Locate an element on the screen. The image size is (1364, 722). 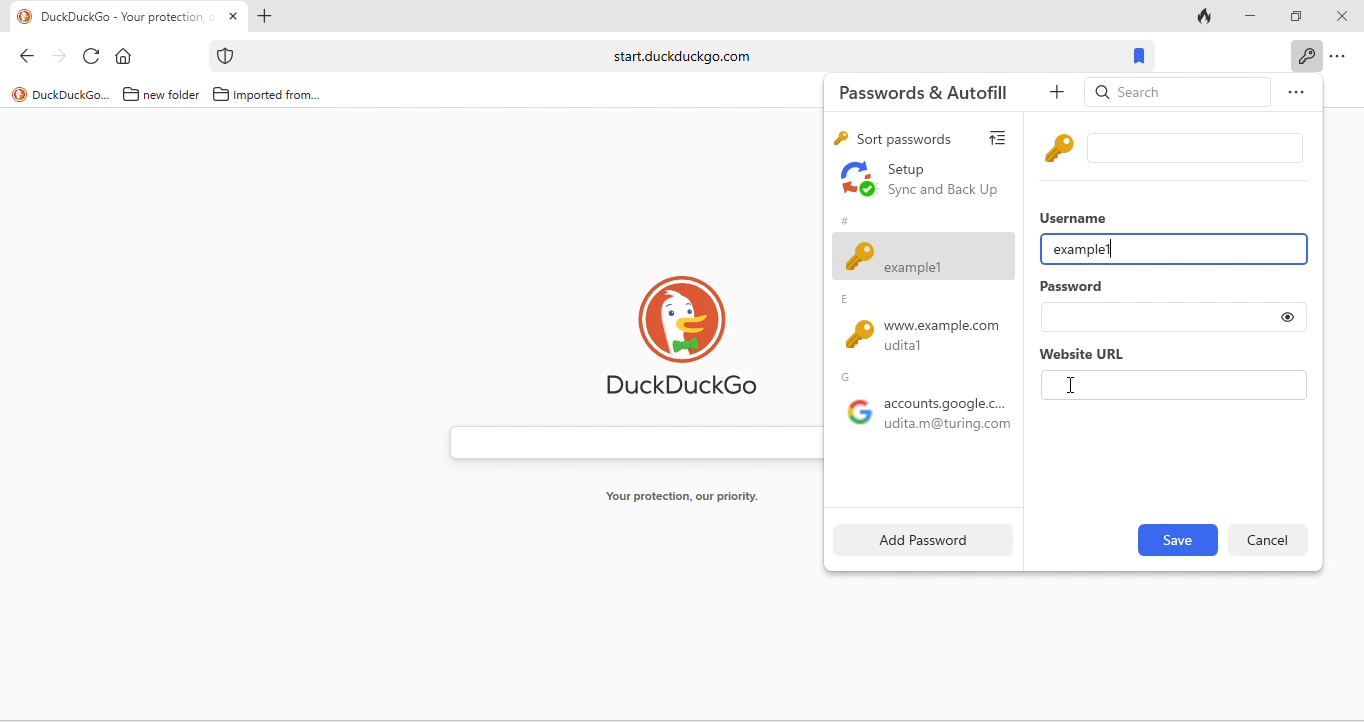
folder icon is located at coordinates (131, 94).